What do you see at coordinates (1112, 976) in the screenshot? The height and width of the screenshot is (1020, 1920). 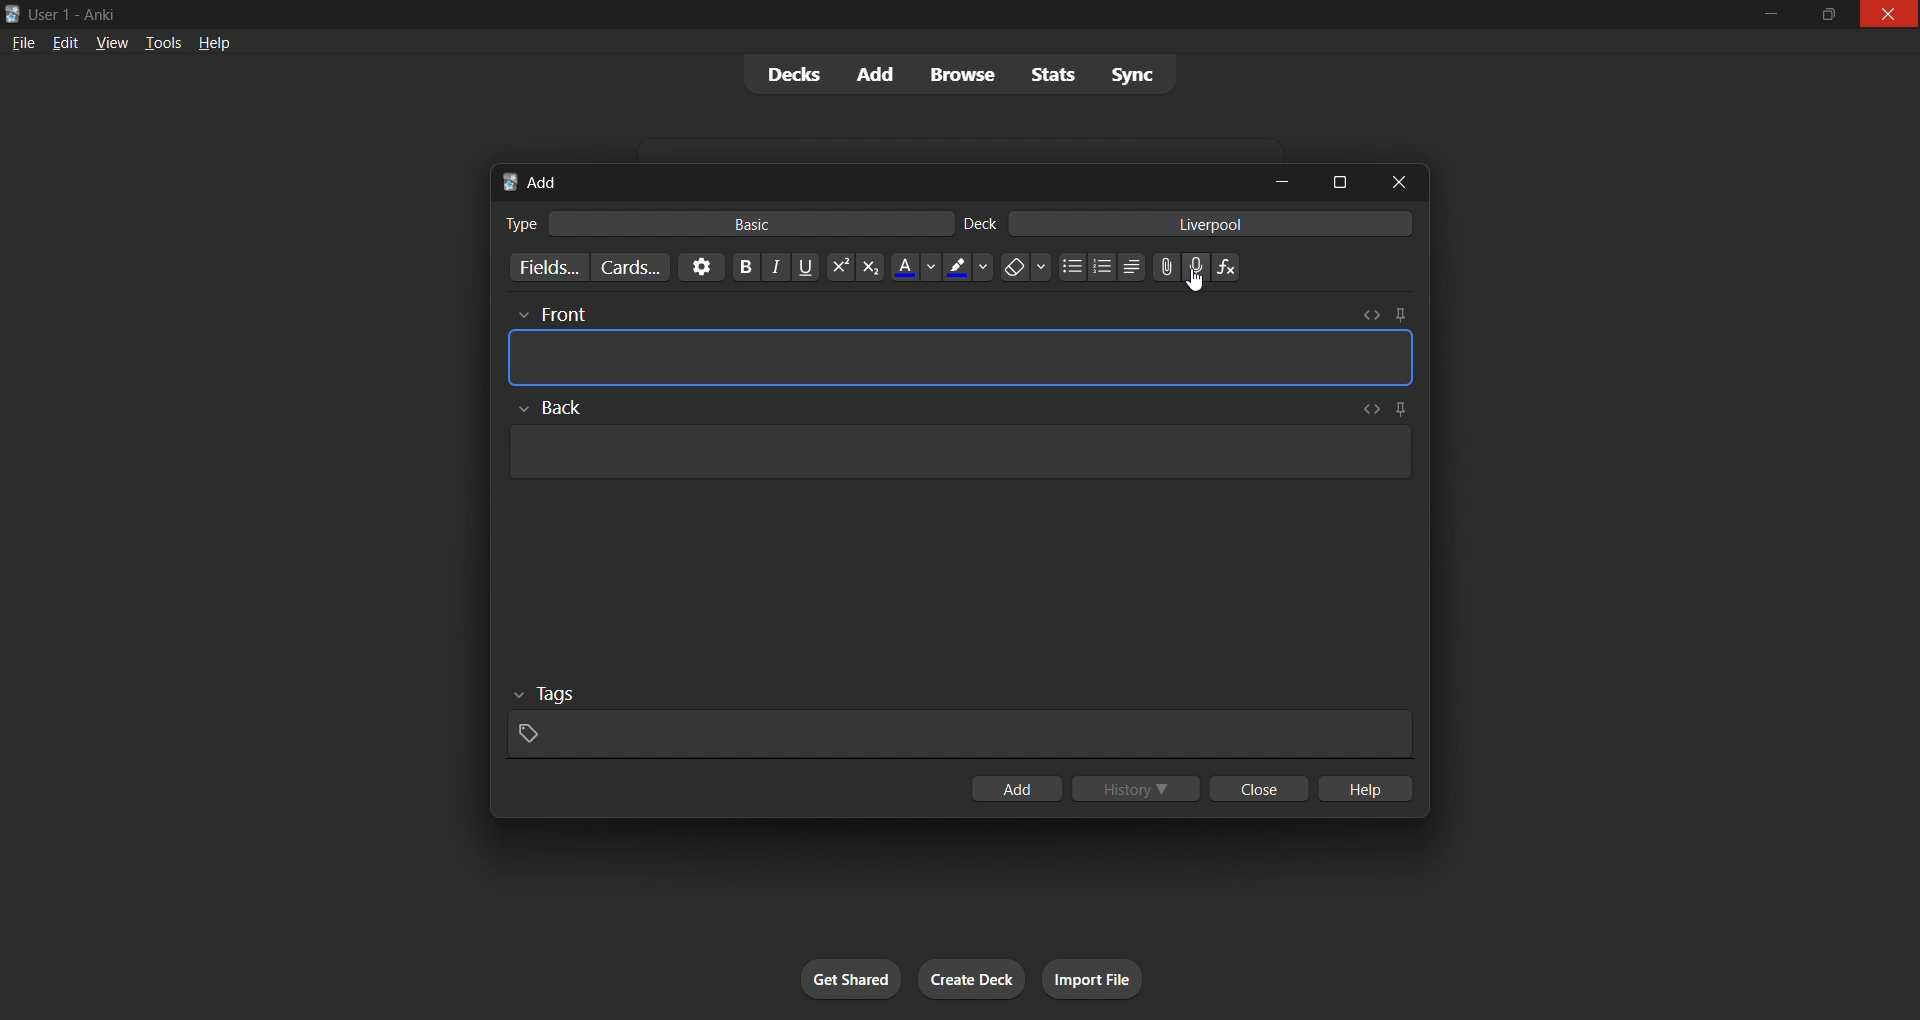 I see `import file` at bounding box center [1112, 976].